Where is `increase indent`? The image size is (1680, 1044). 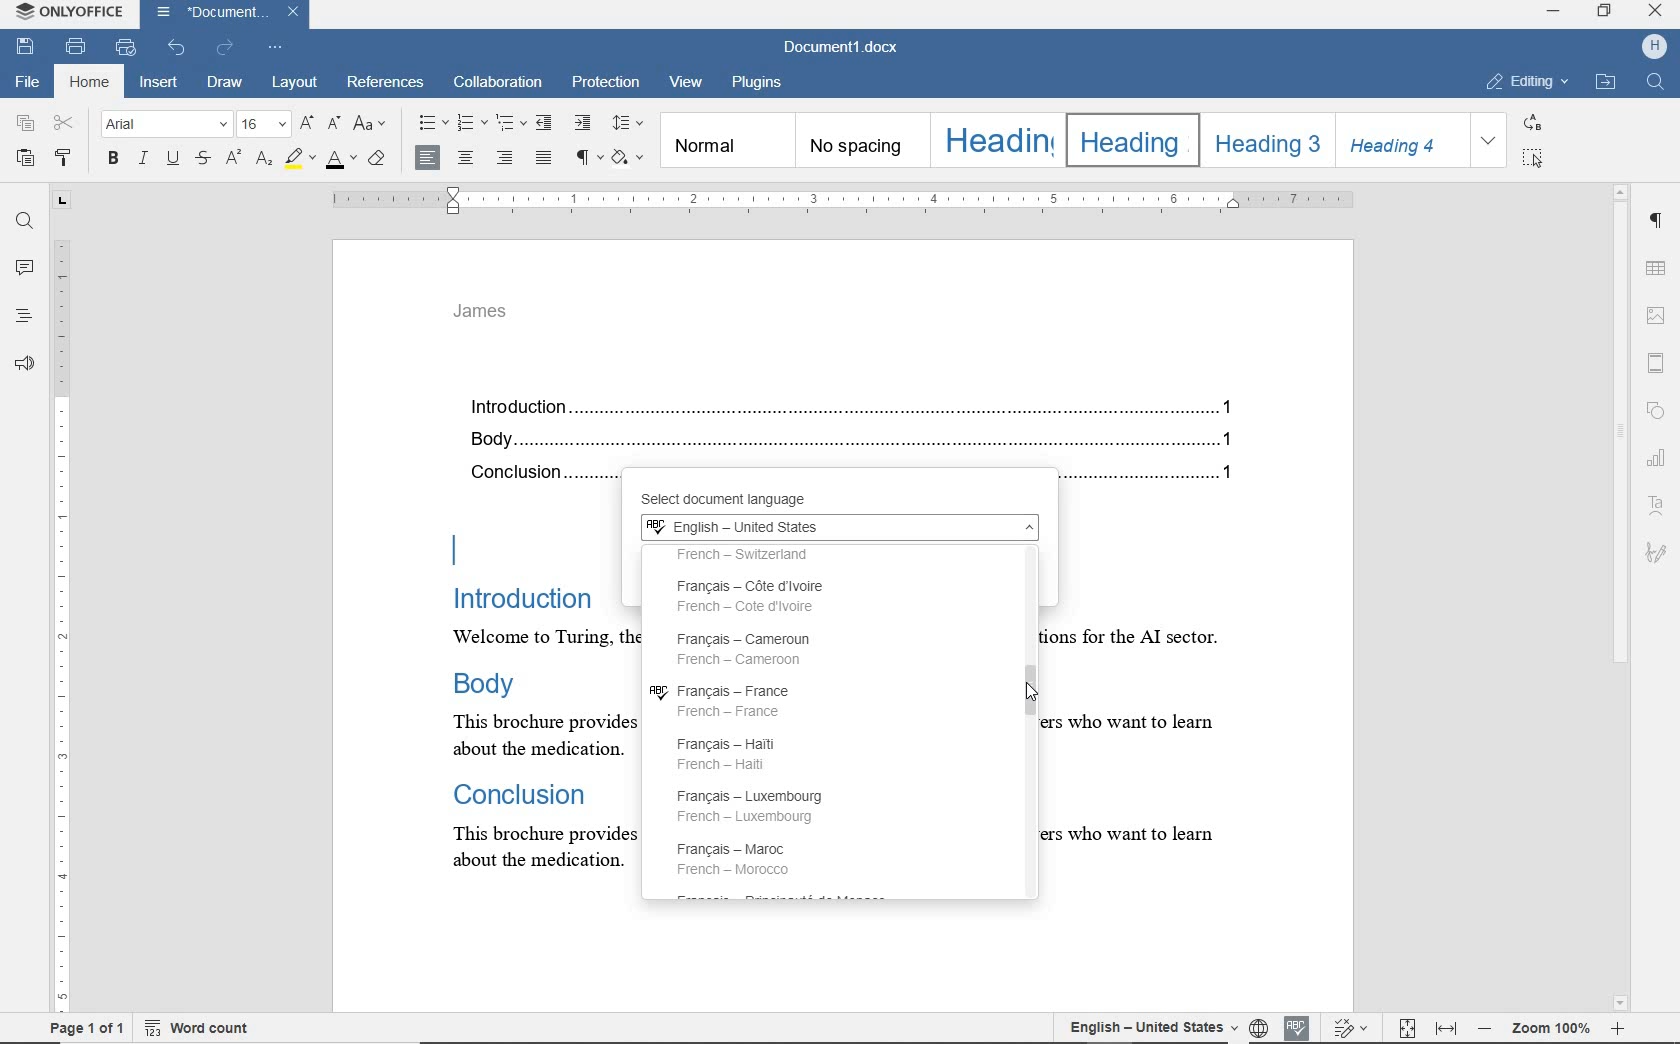 increase indent is located at coordinates (581, 121).